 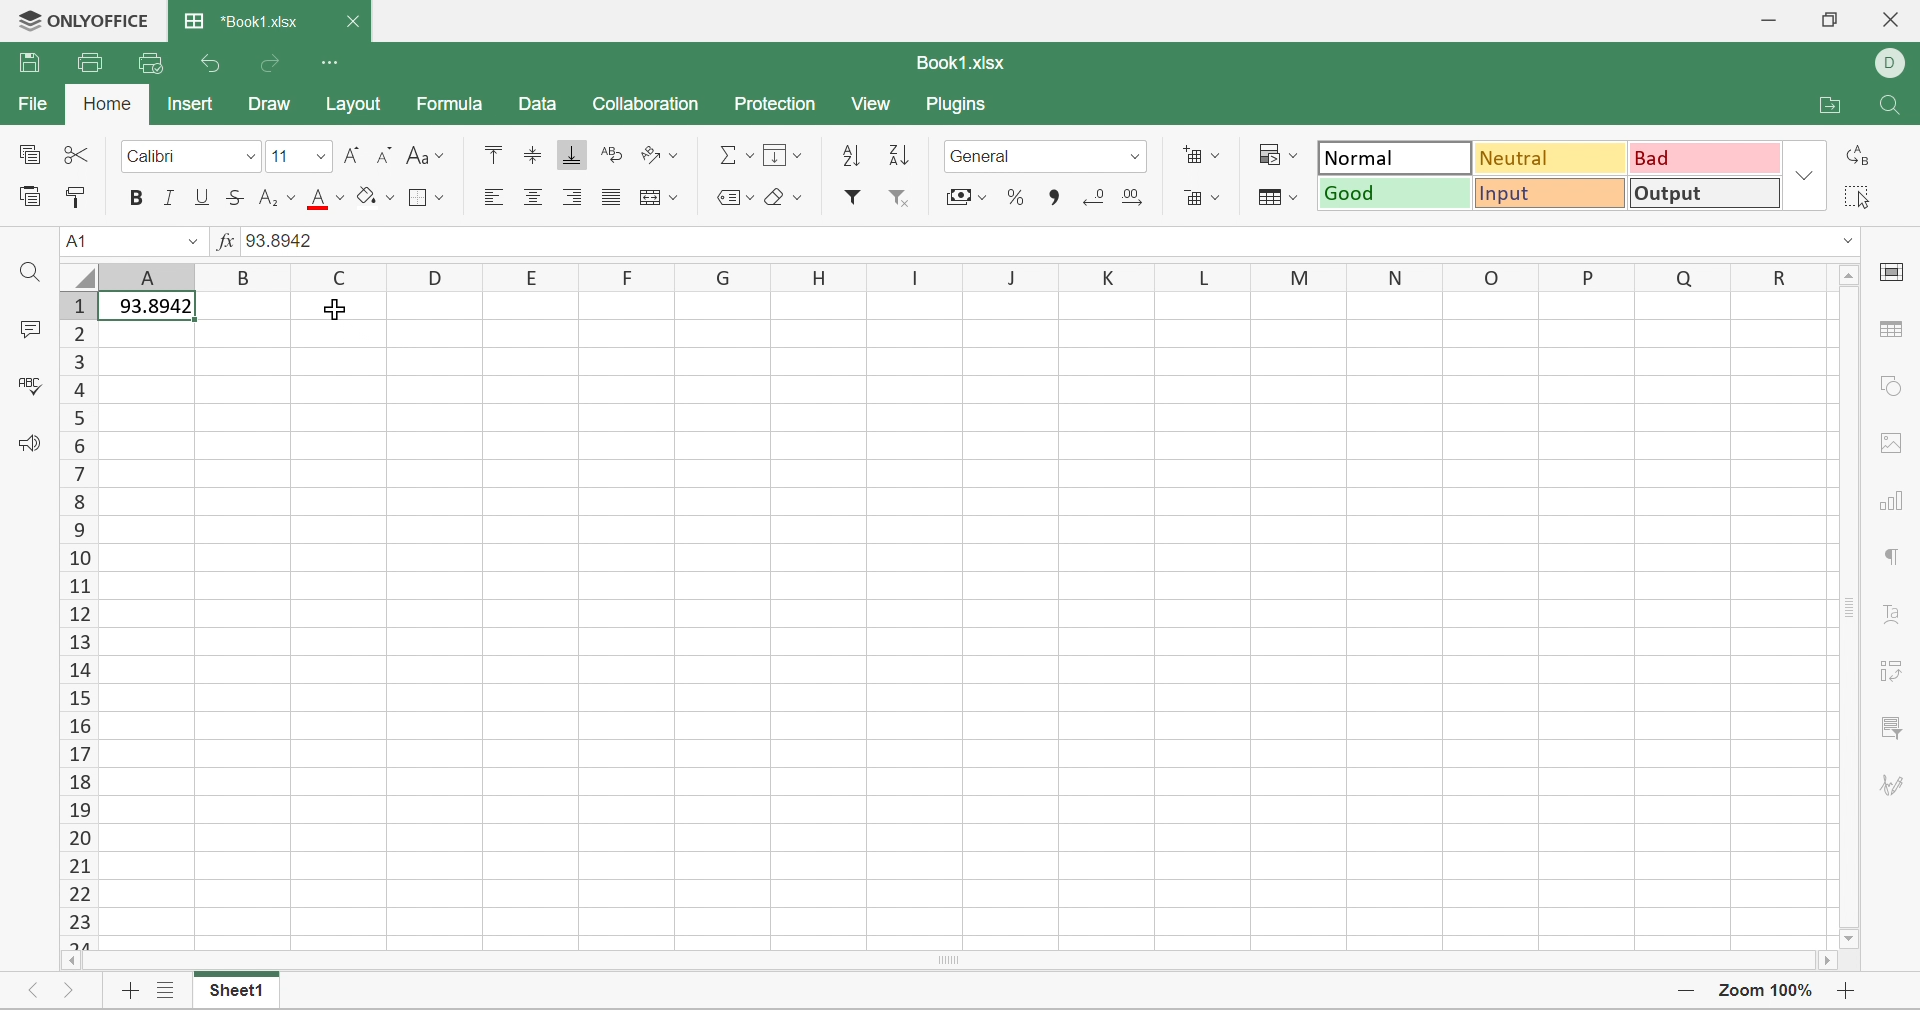 What do you see at coordinates (1891, 389) in the screenshot?
I see `shape settings` at bounding box center [1891, 389].